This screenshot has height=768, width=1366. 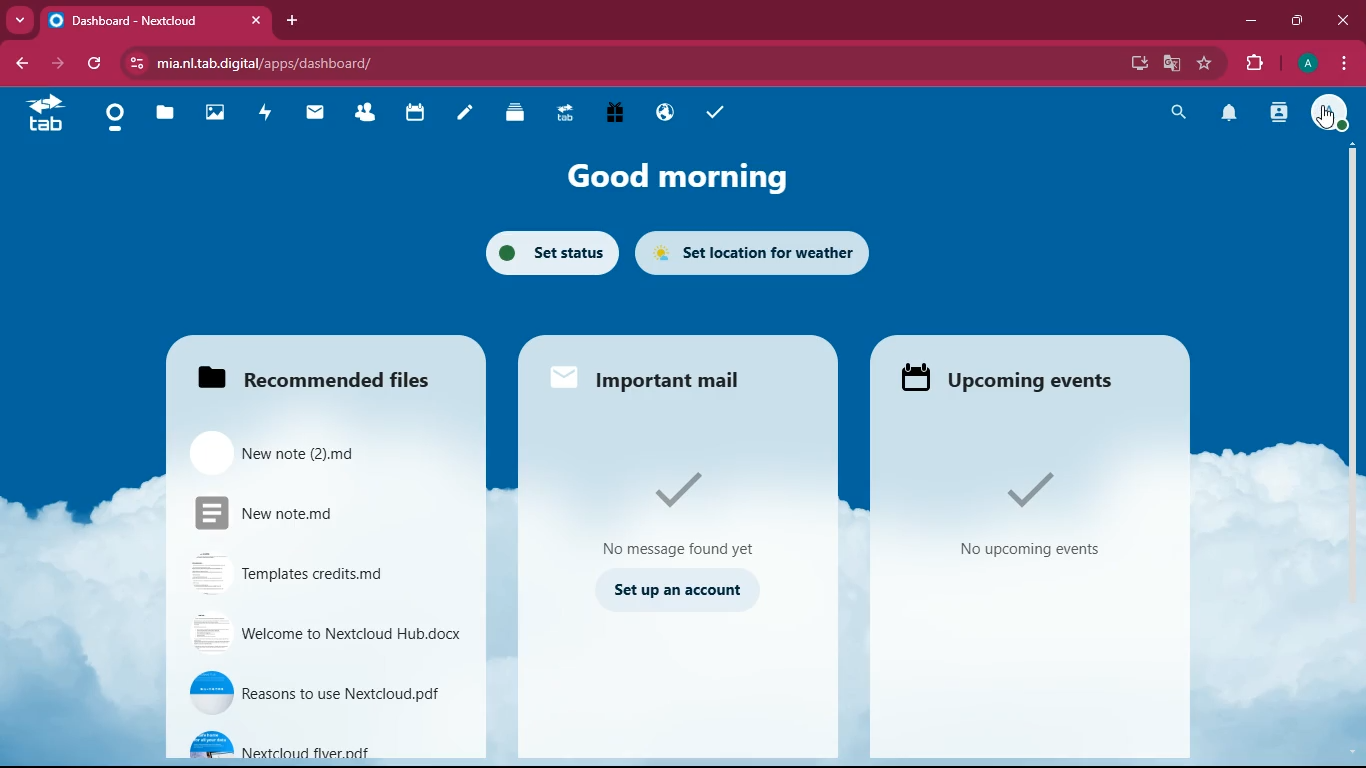 I want to click on calendar, so click(x=415, y=114).